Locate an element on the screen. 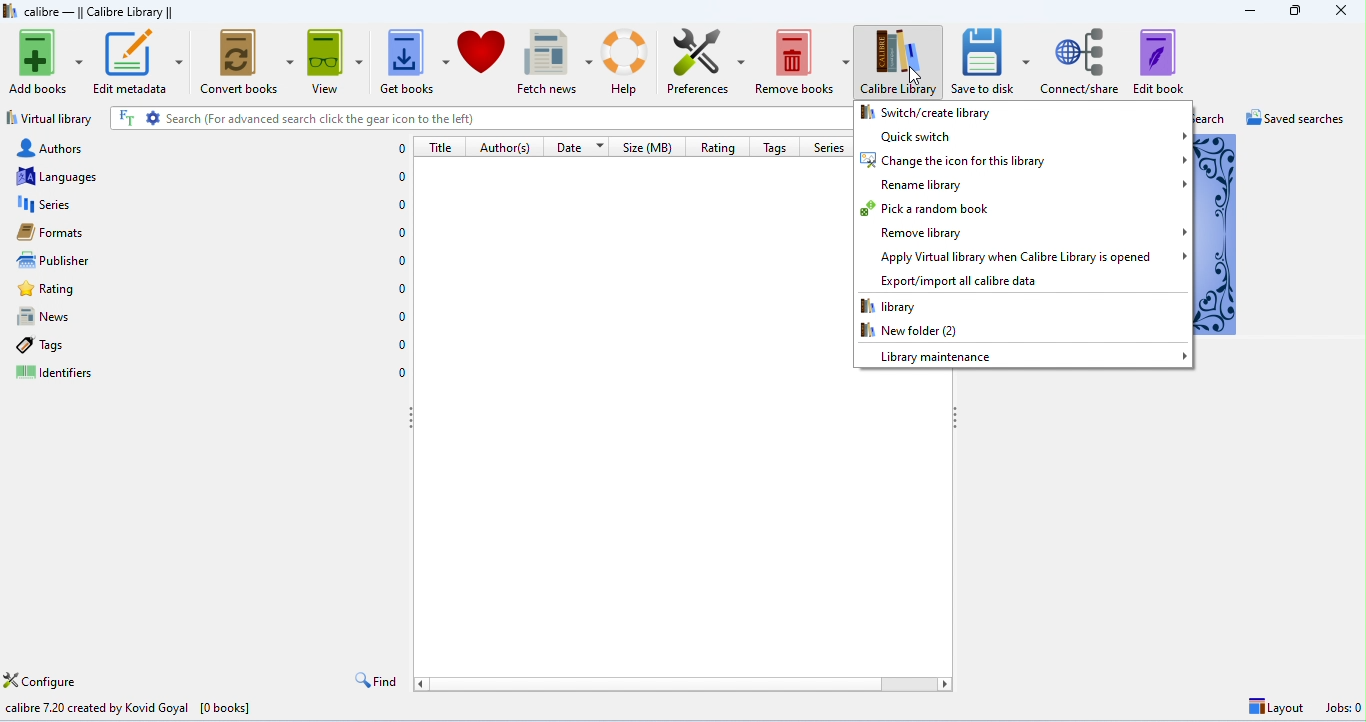  calibre library is located at coordinates (902, 62).